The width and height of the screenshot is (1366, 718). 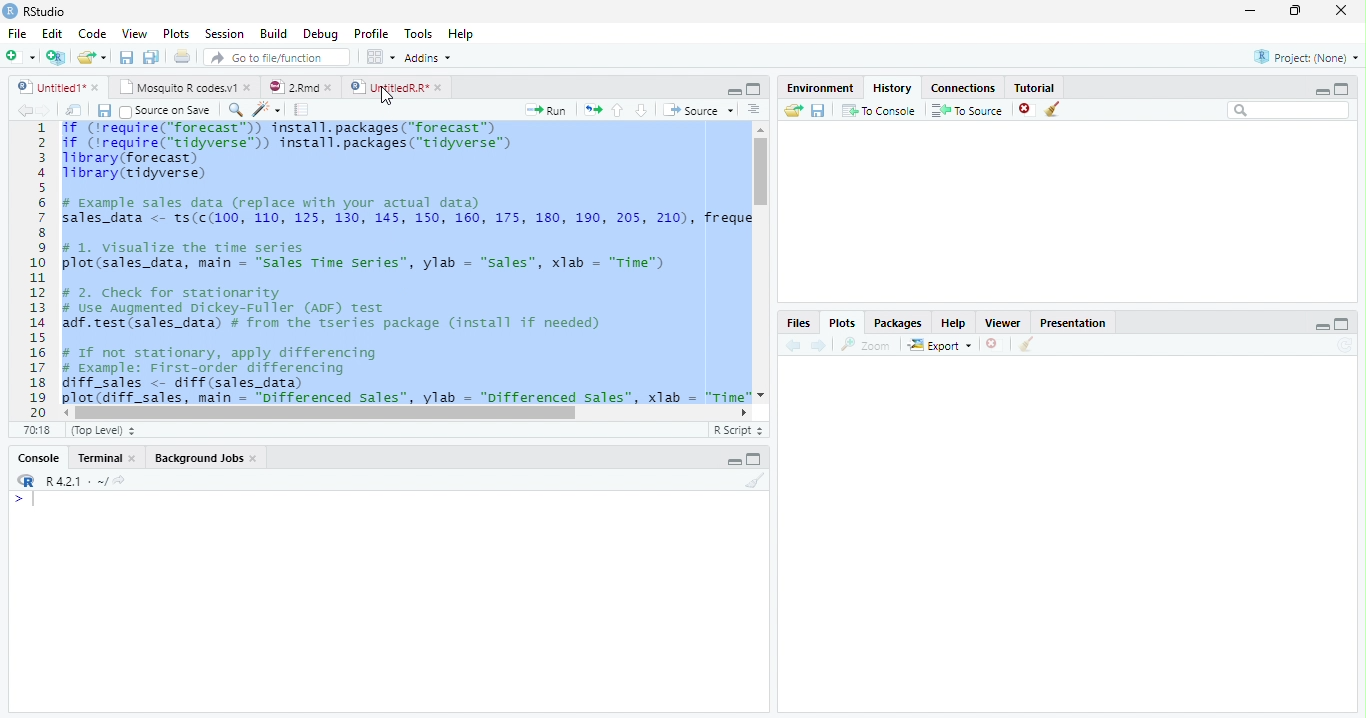 I want to click on Top level, so click(x=102, y=430).